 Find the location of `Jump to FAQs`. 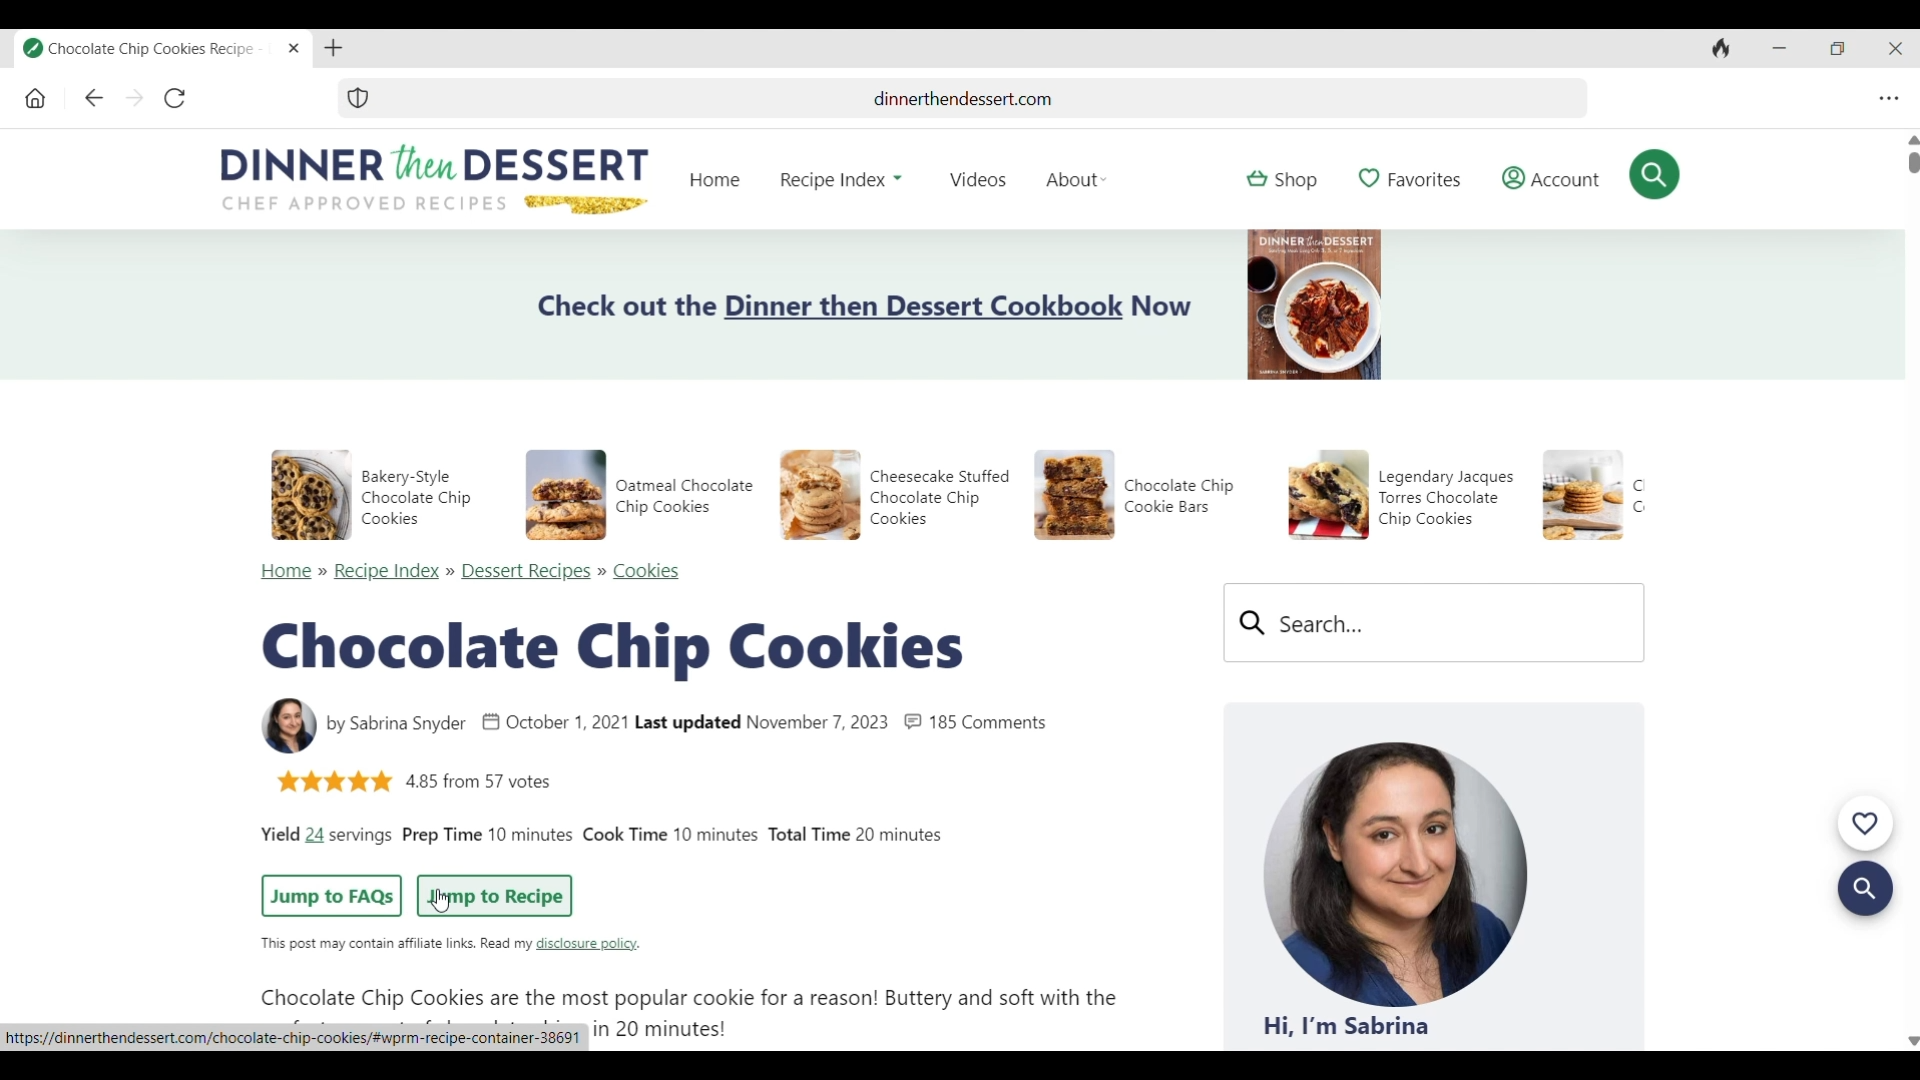

Jump to FAQs is located at coordinates (330, 895).